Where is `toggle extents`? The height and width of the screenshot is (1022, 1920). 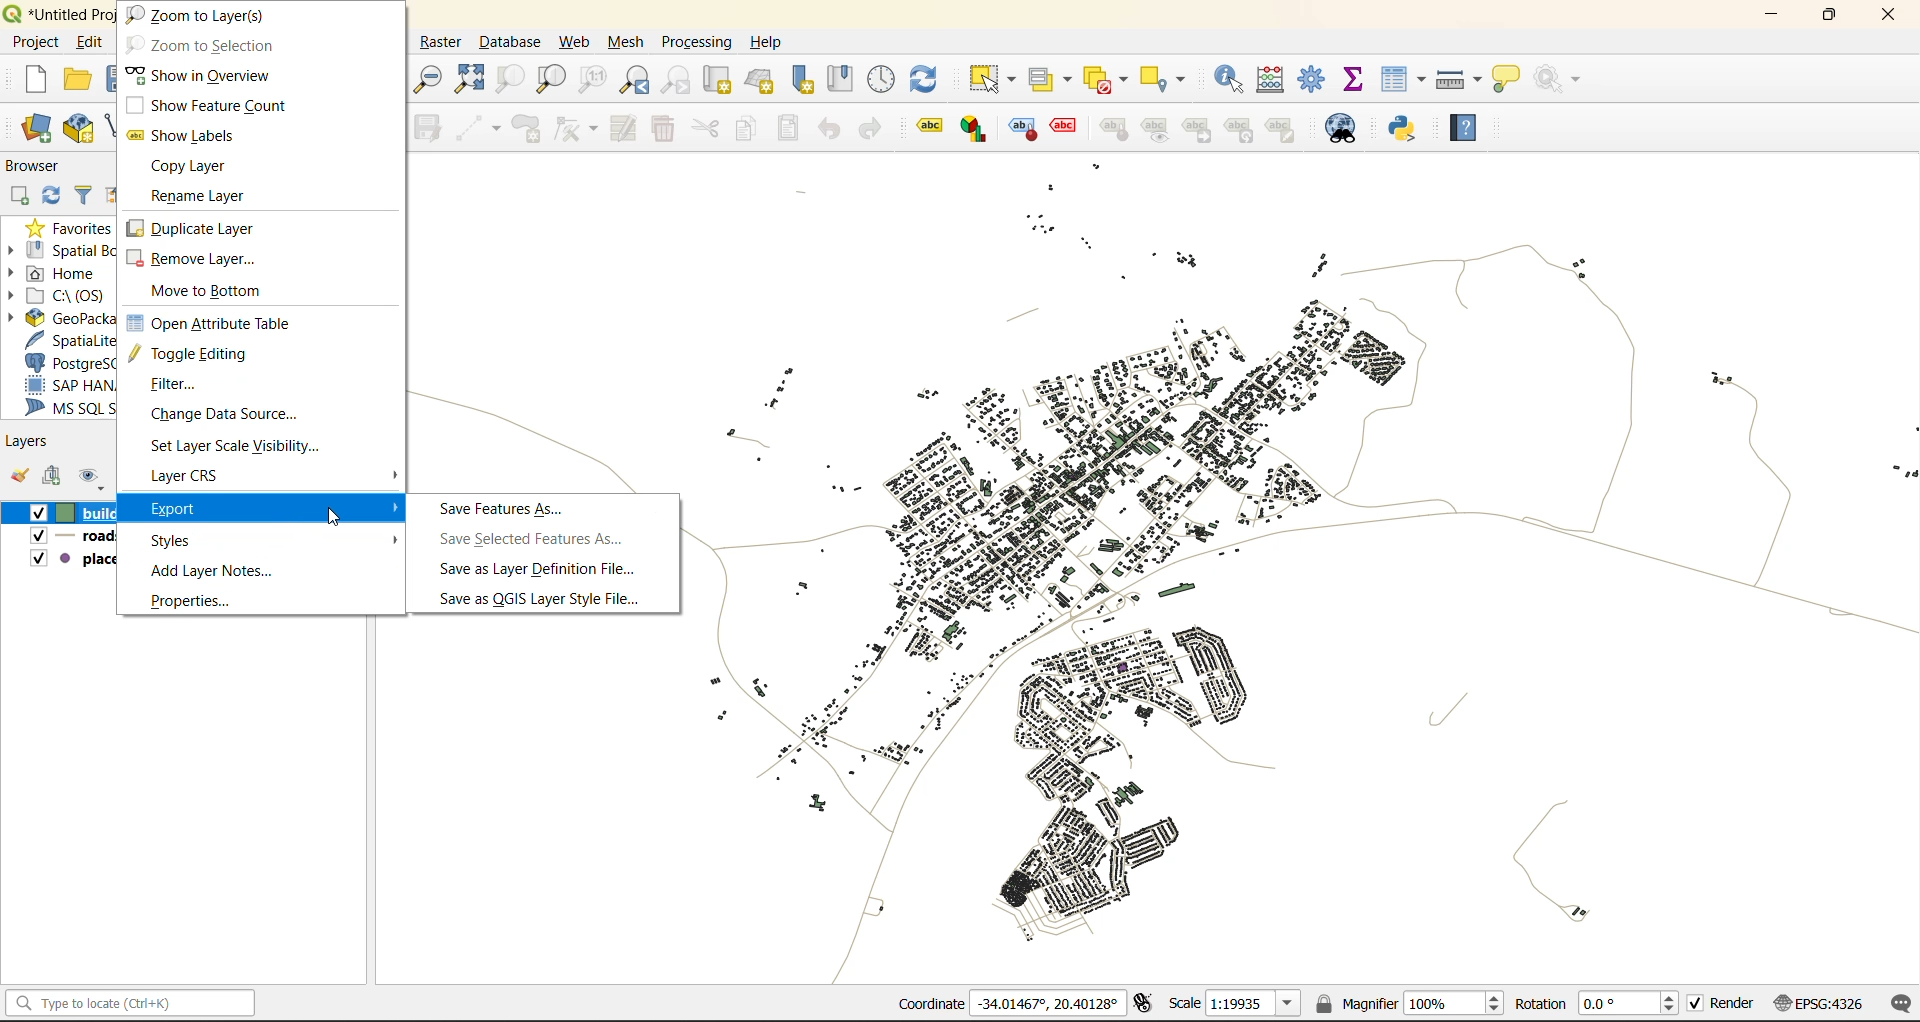 toggle extents is located at coordinates (1147, 1004).